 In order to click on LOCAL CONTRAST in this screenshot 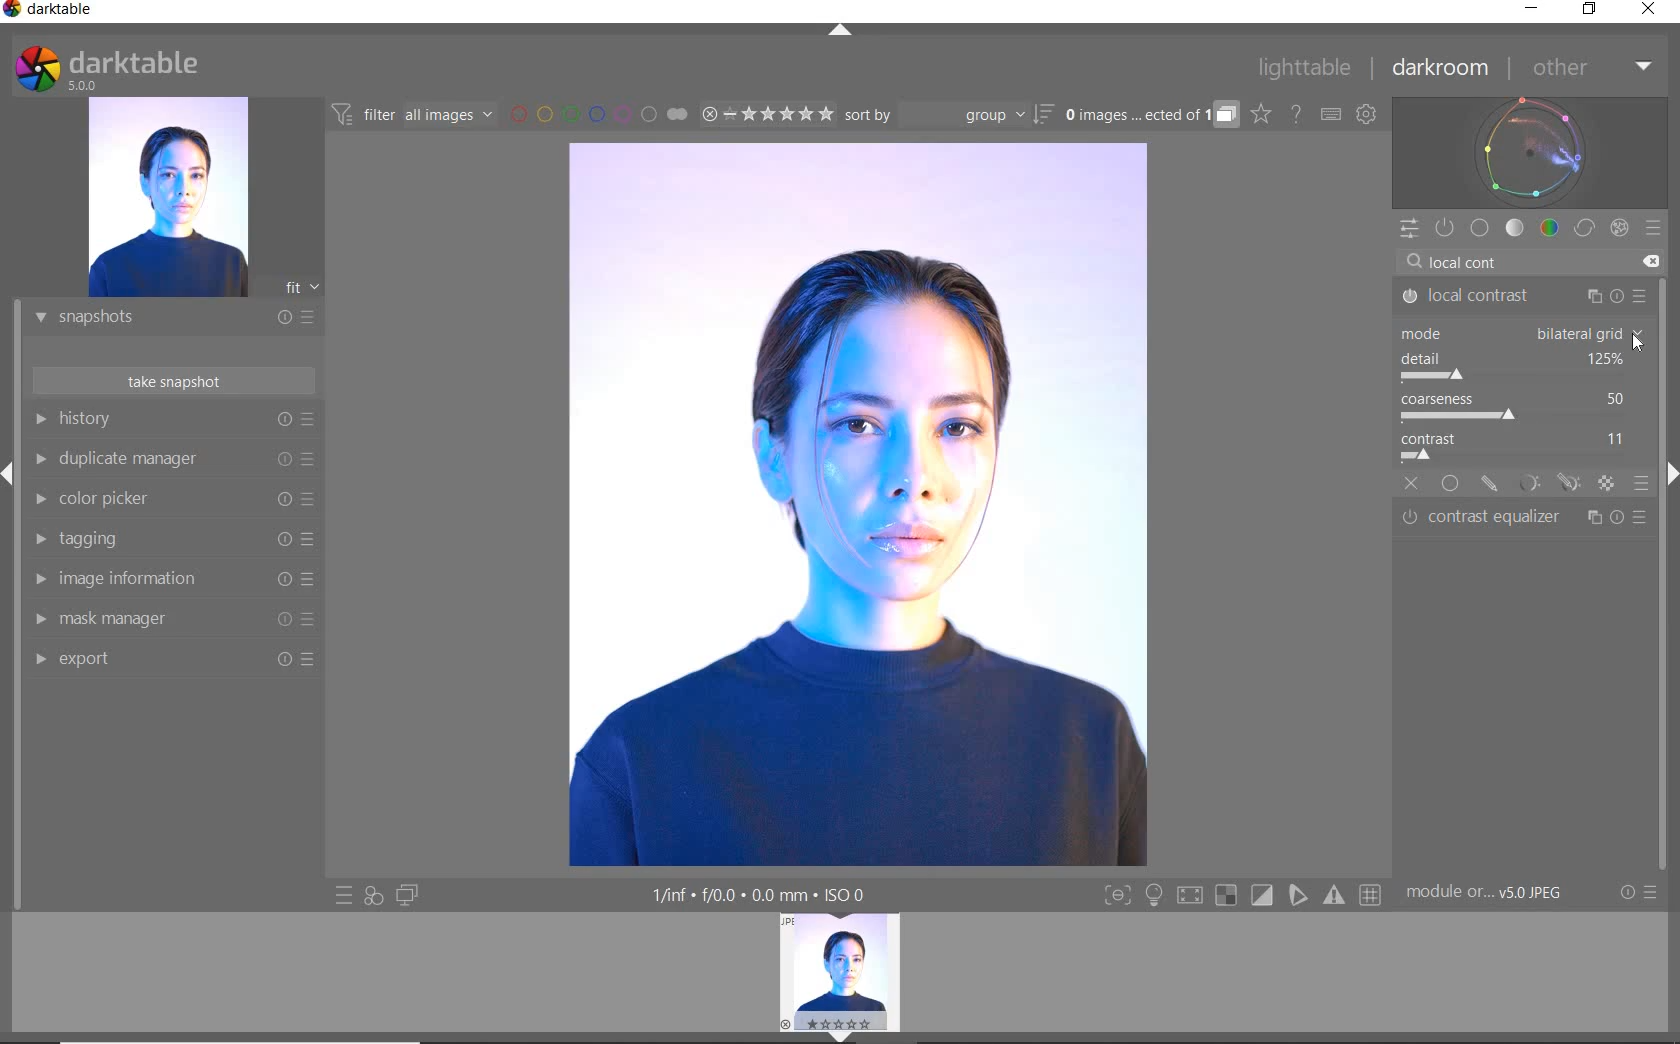, I will do `click(1524, 297)`.